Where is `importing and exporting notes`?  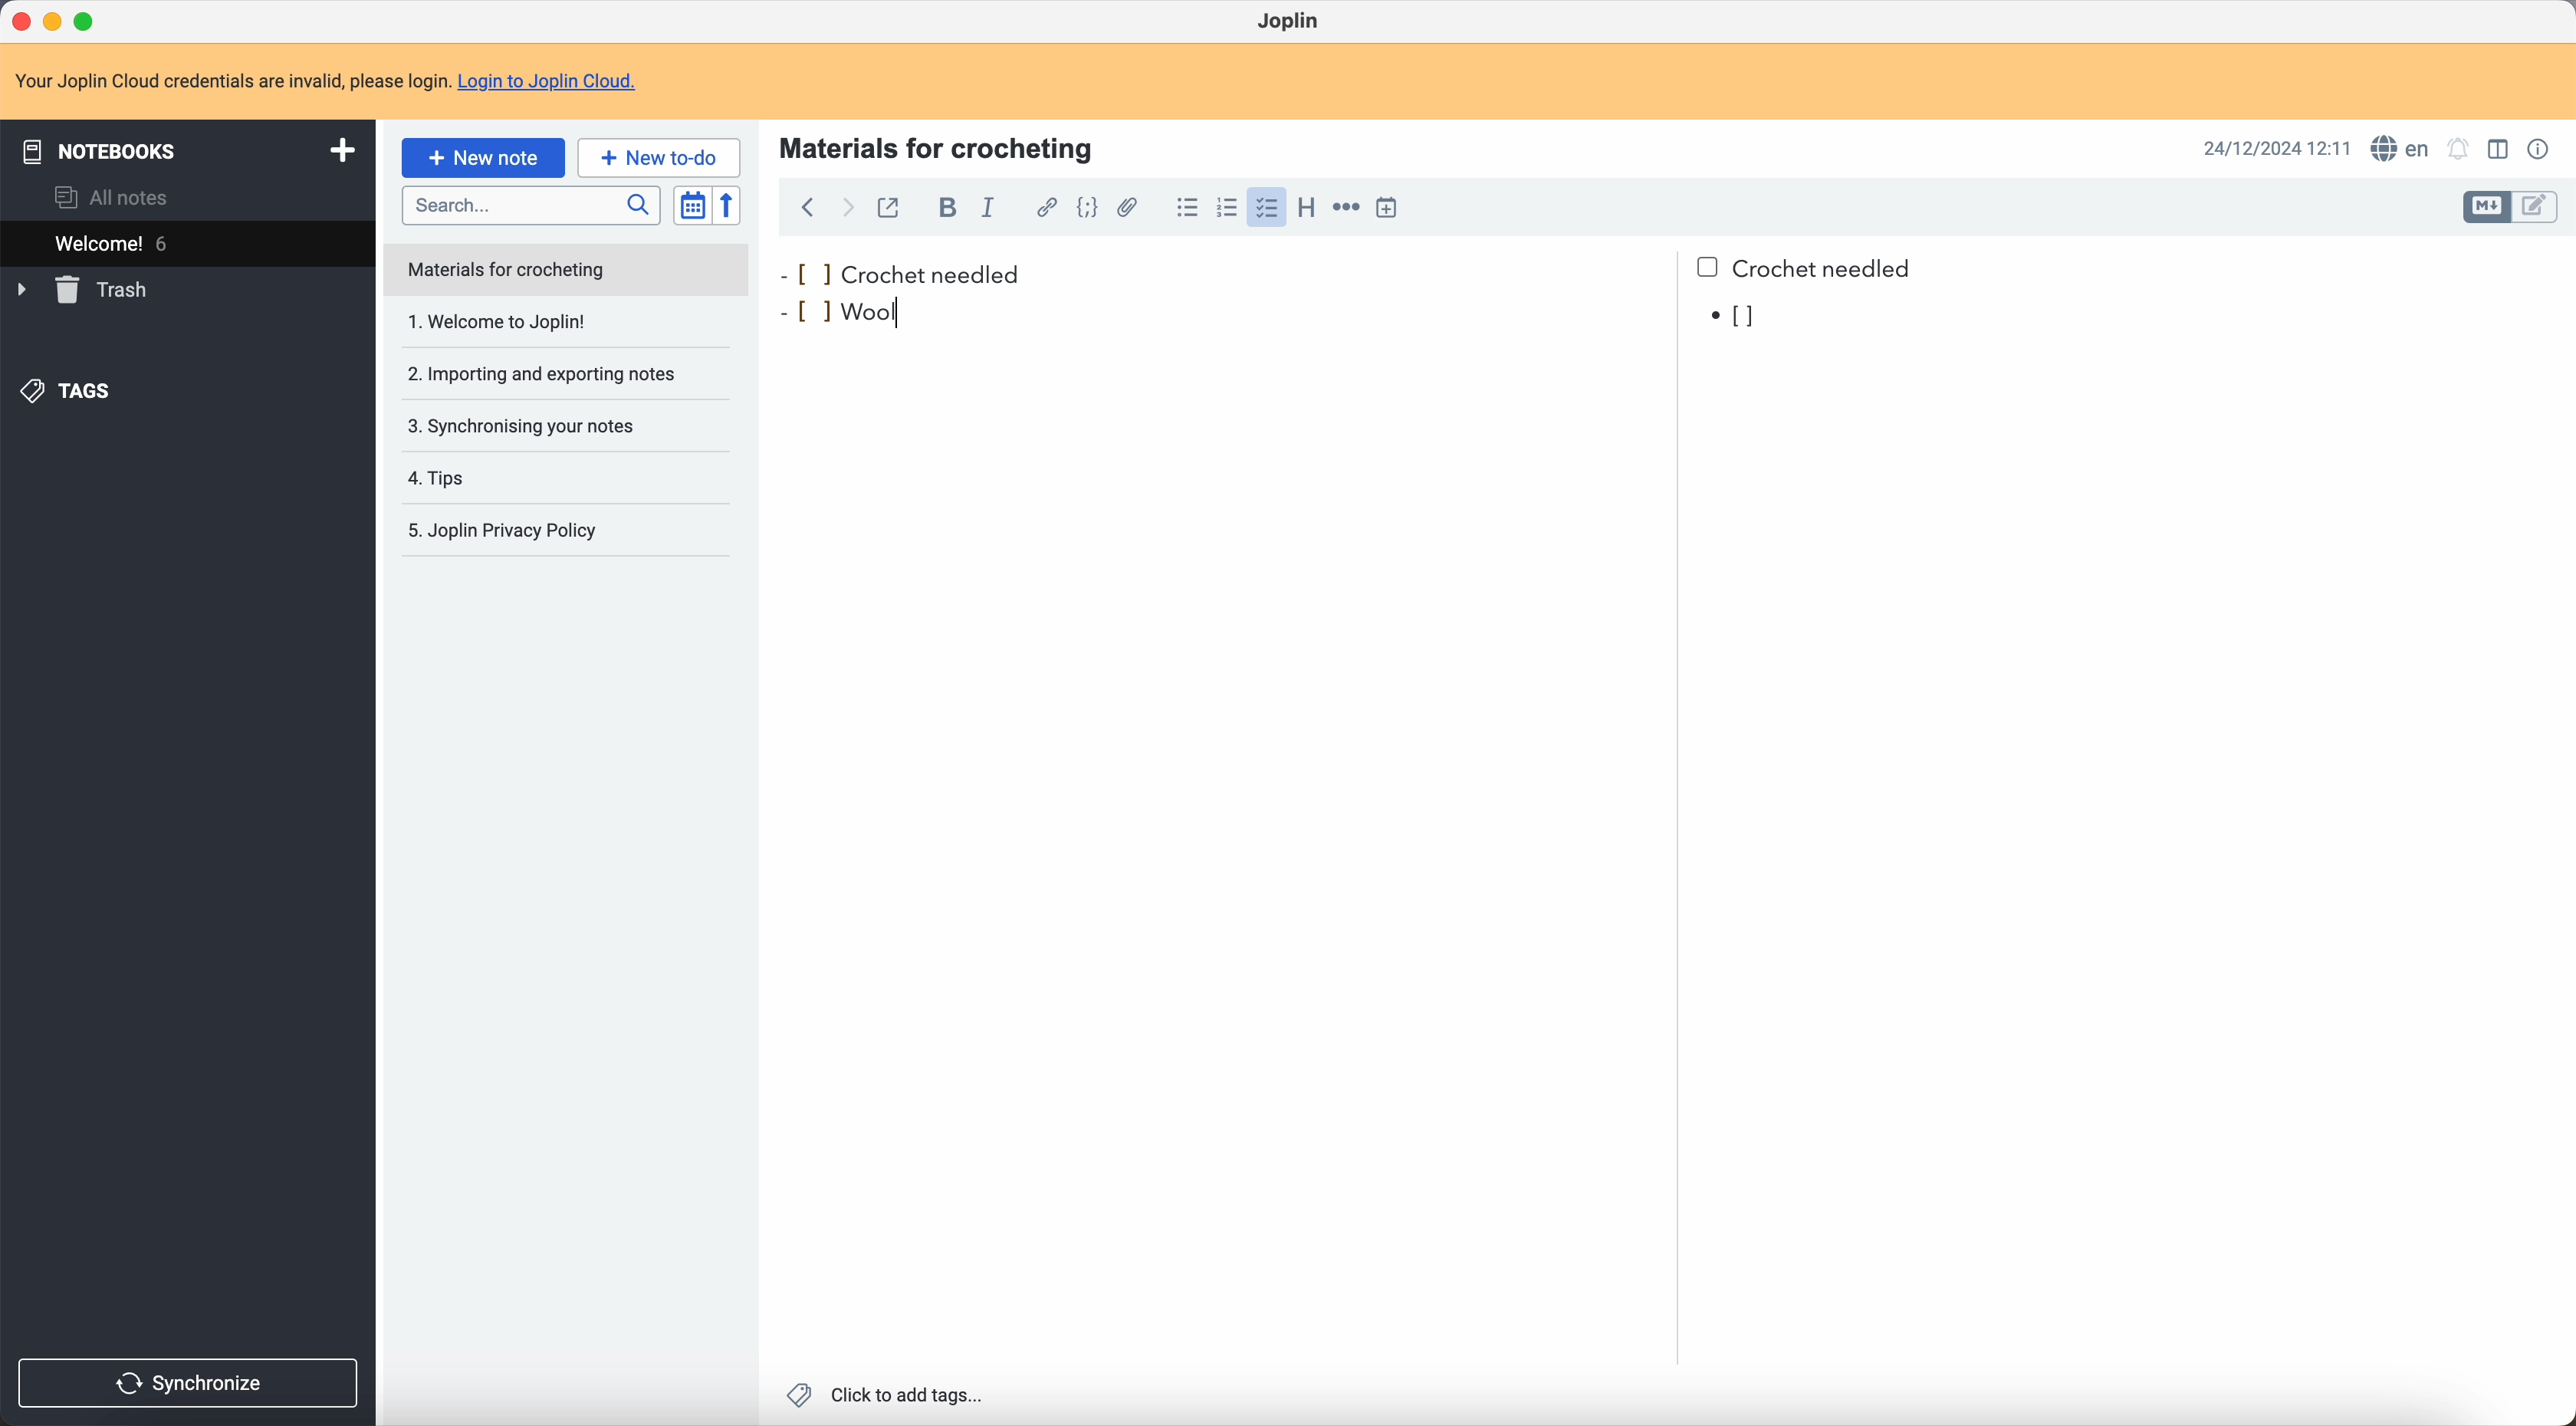
importing and exporting notes is located at coordinates (554, 373).